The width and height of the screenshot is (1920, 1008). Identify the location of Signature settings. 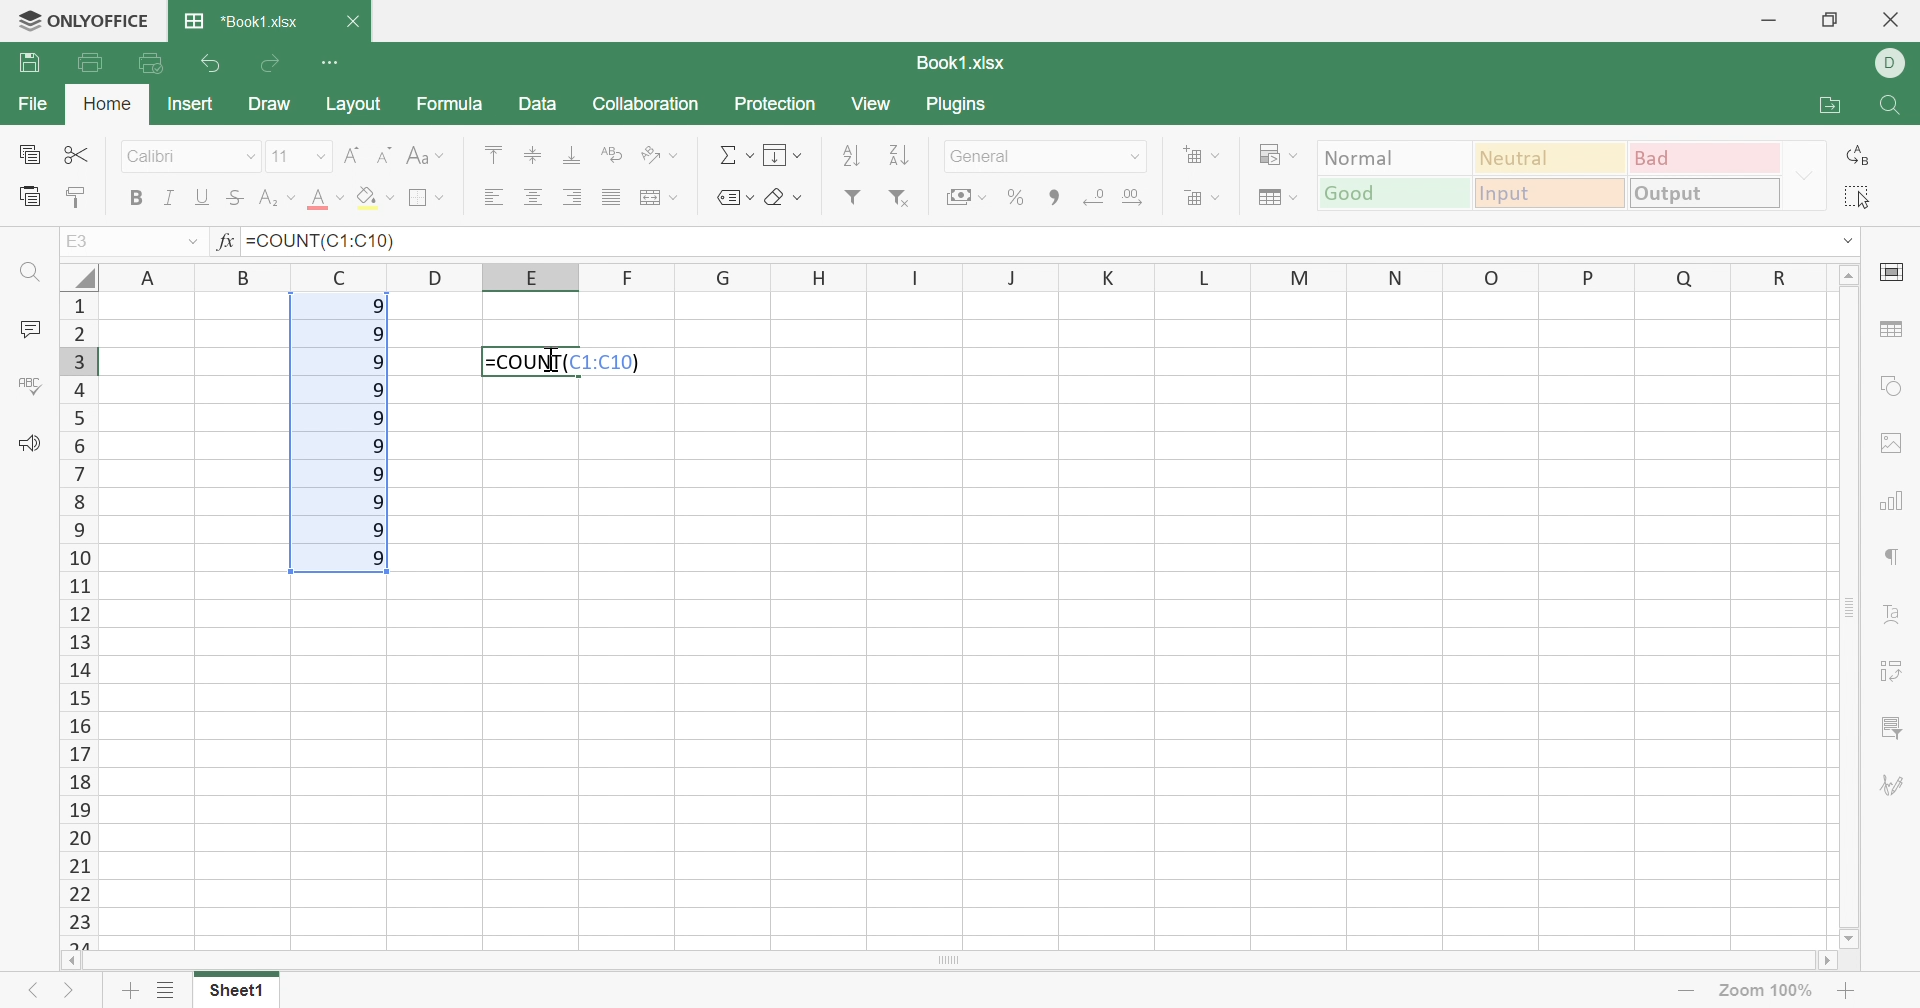
(1895, 786).